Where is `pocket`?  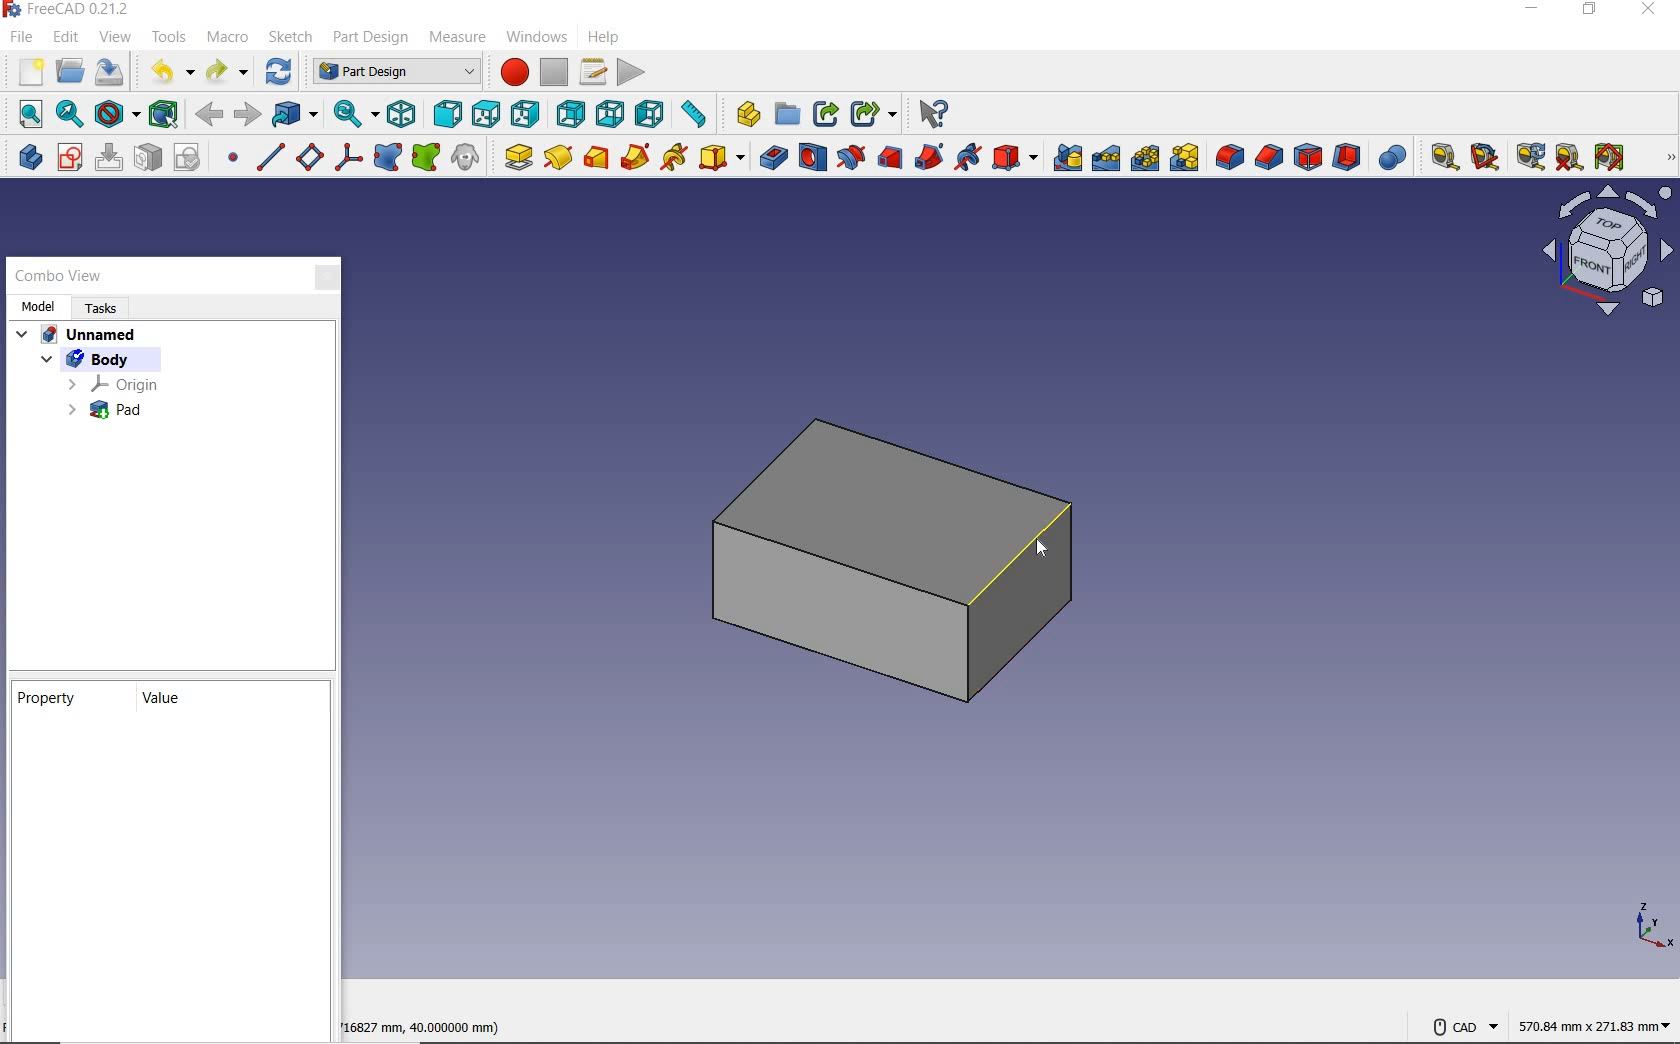 pocket is located at coordinates (770, 157).